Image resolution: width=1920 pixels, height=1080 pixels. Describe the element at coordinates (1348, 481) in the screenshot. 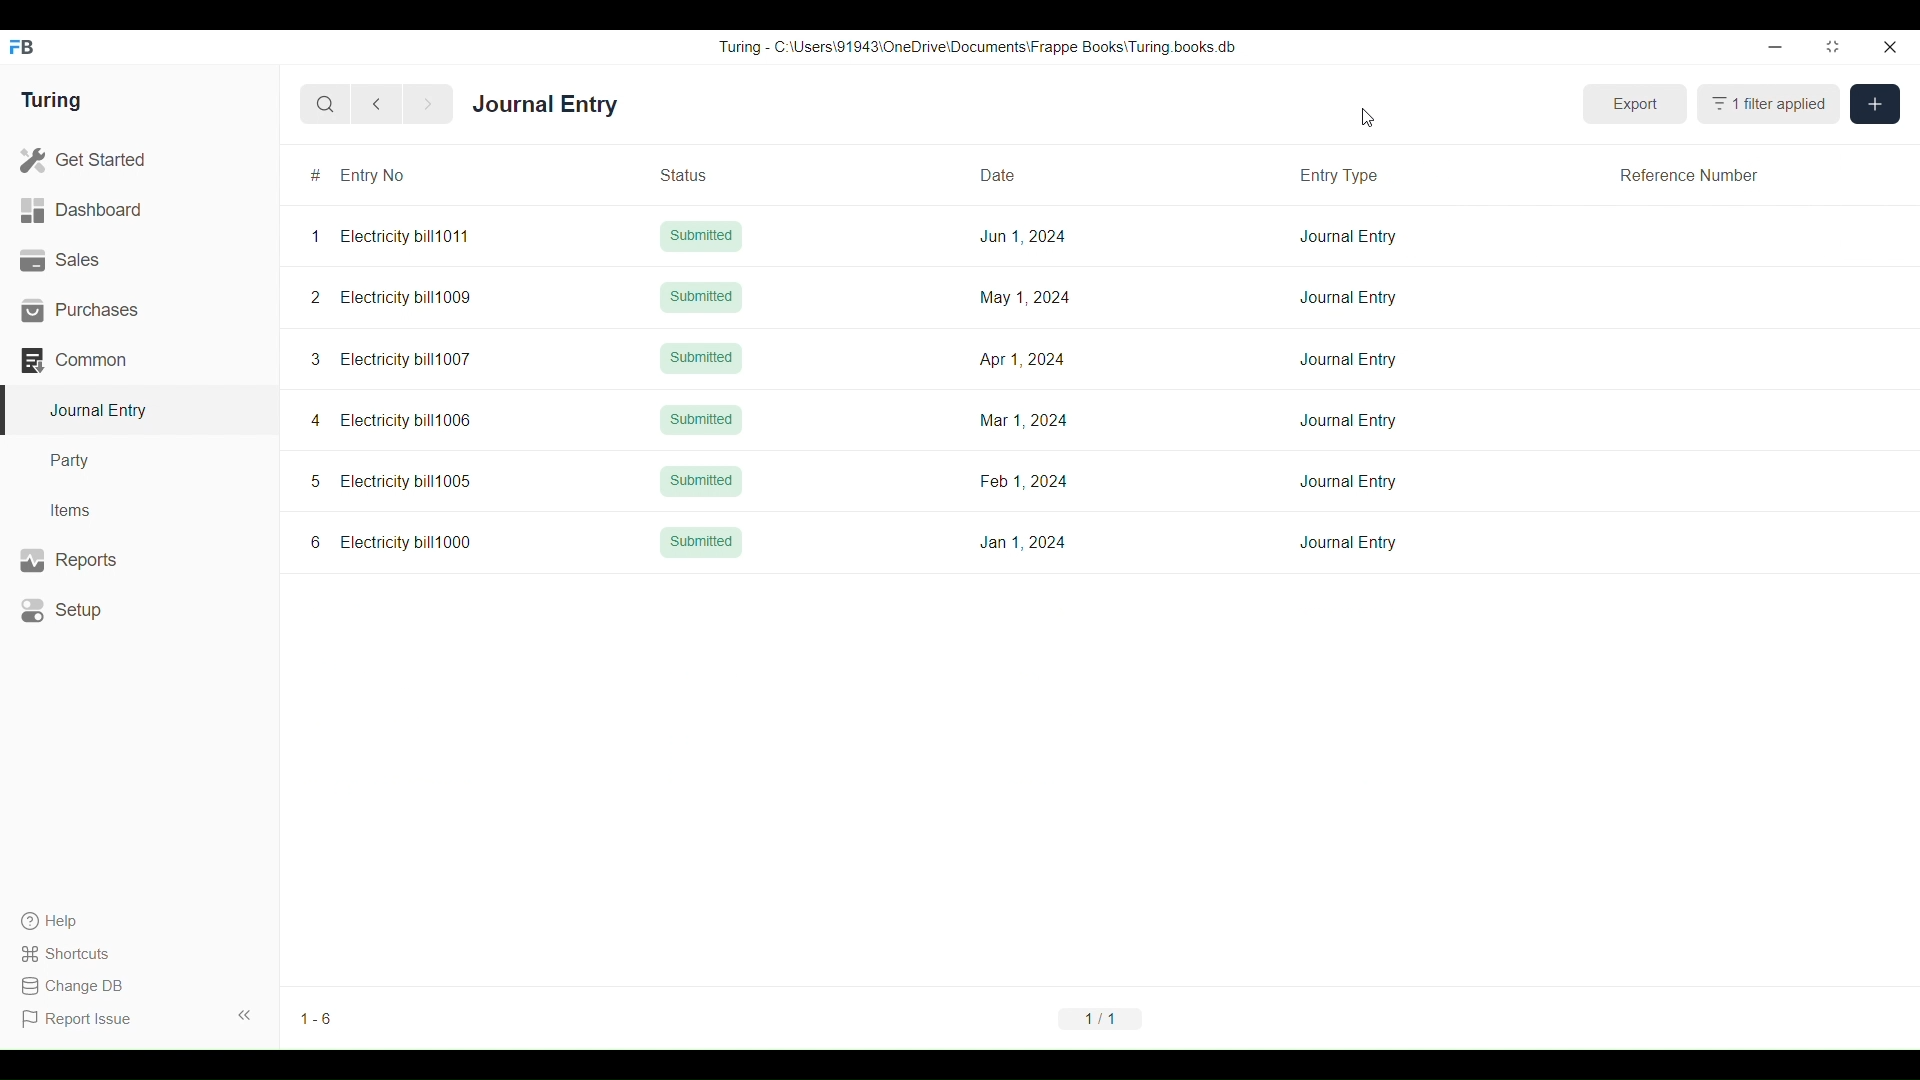

I see `Journal Entry` at that location.